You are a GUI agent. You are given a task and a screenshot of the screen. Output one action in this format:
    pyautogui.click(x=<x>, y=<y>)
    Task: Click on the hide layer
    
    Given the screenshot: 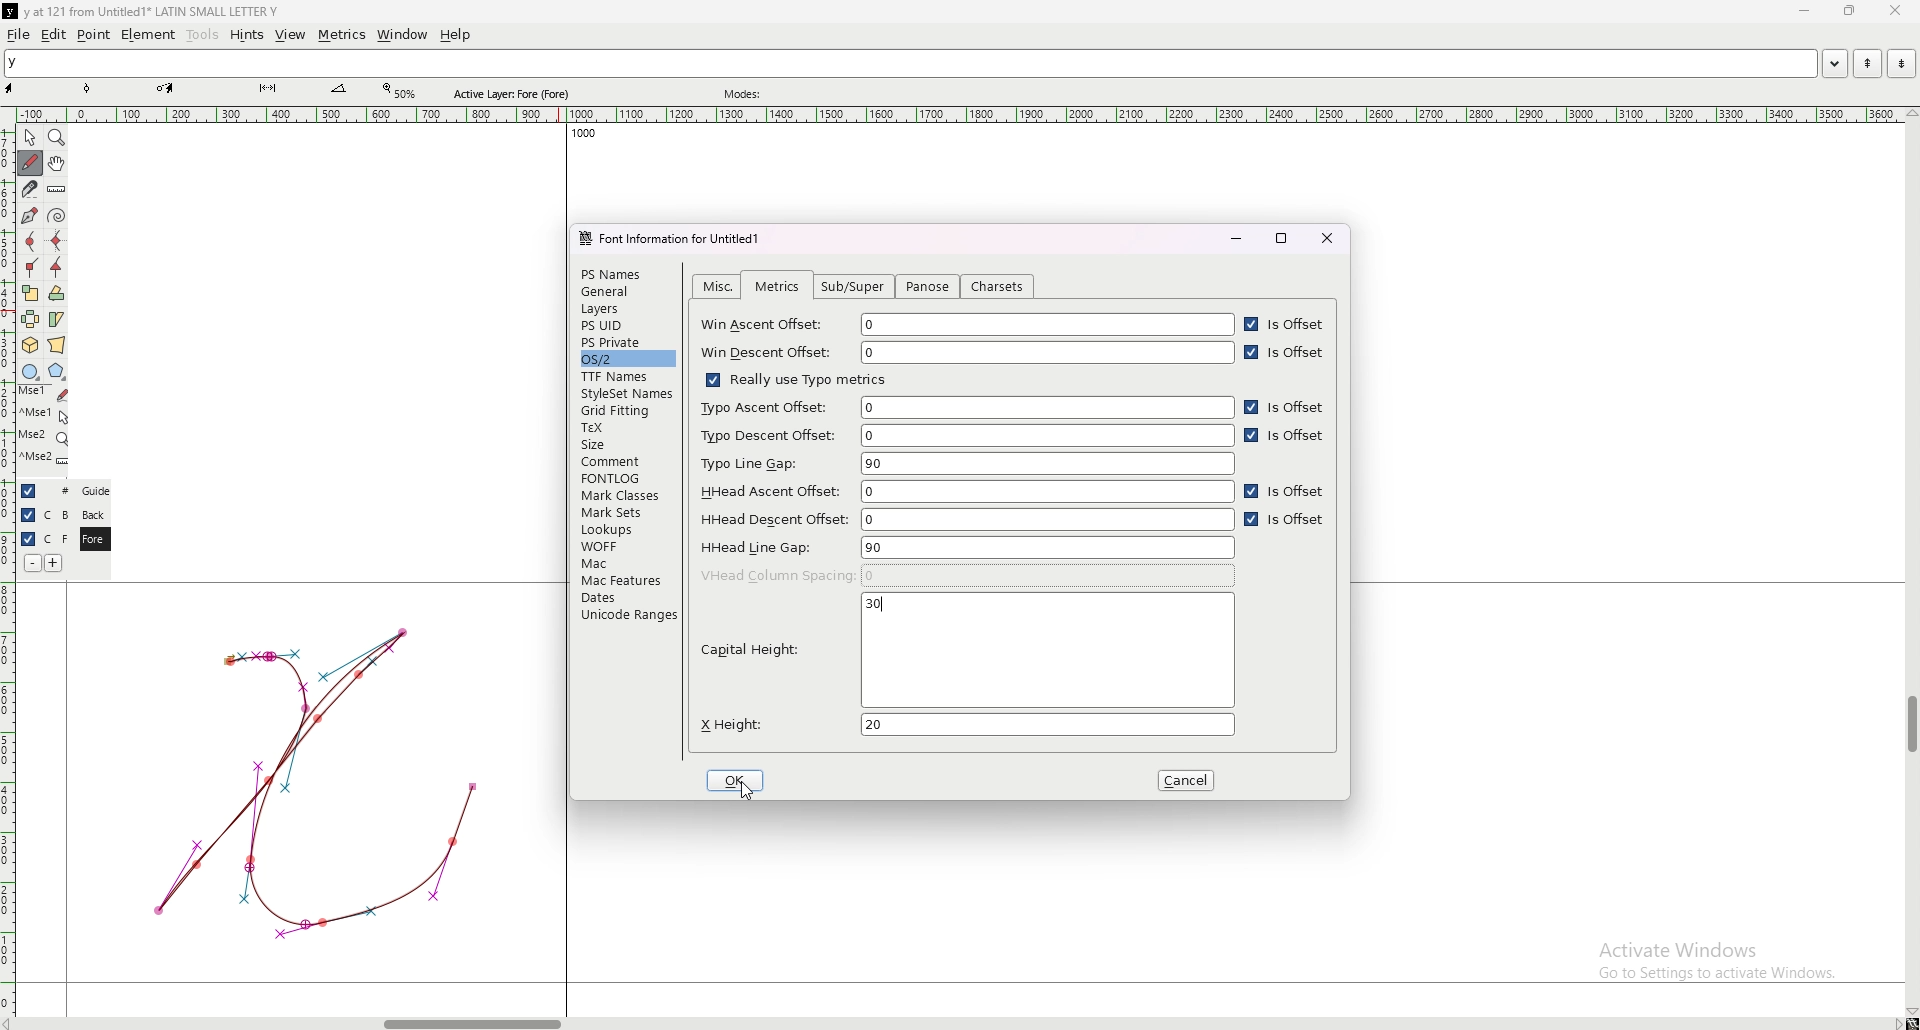 What is the action you would take?
    pyautogui.click(x=28, y=539)
    